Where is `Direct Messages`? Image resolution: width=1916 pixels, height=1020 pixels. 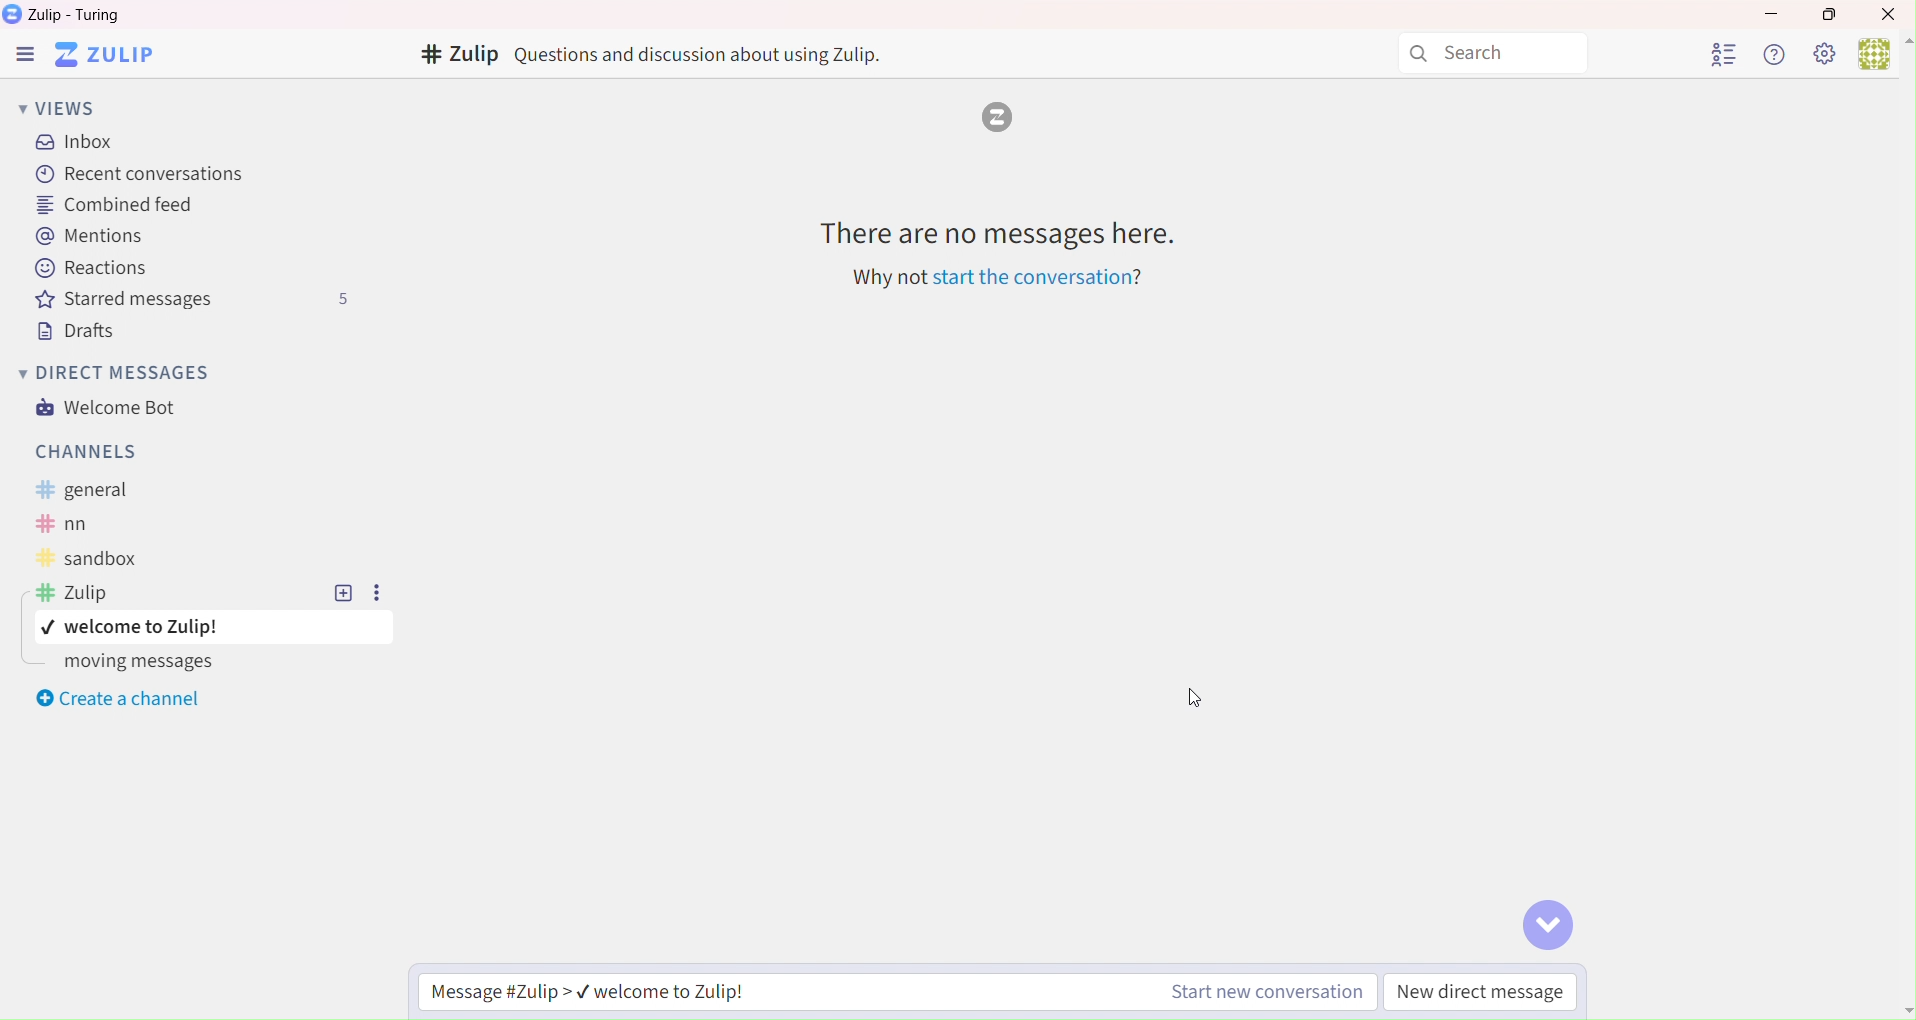 Direct Messages is located at coordinates (110, 372).